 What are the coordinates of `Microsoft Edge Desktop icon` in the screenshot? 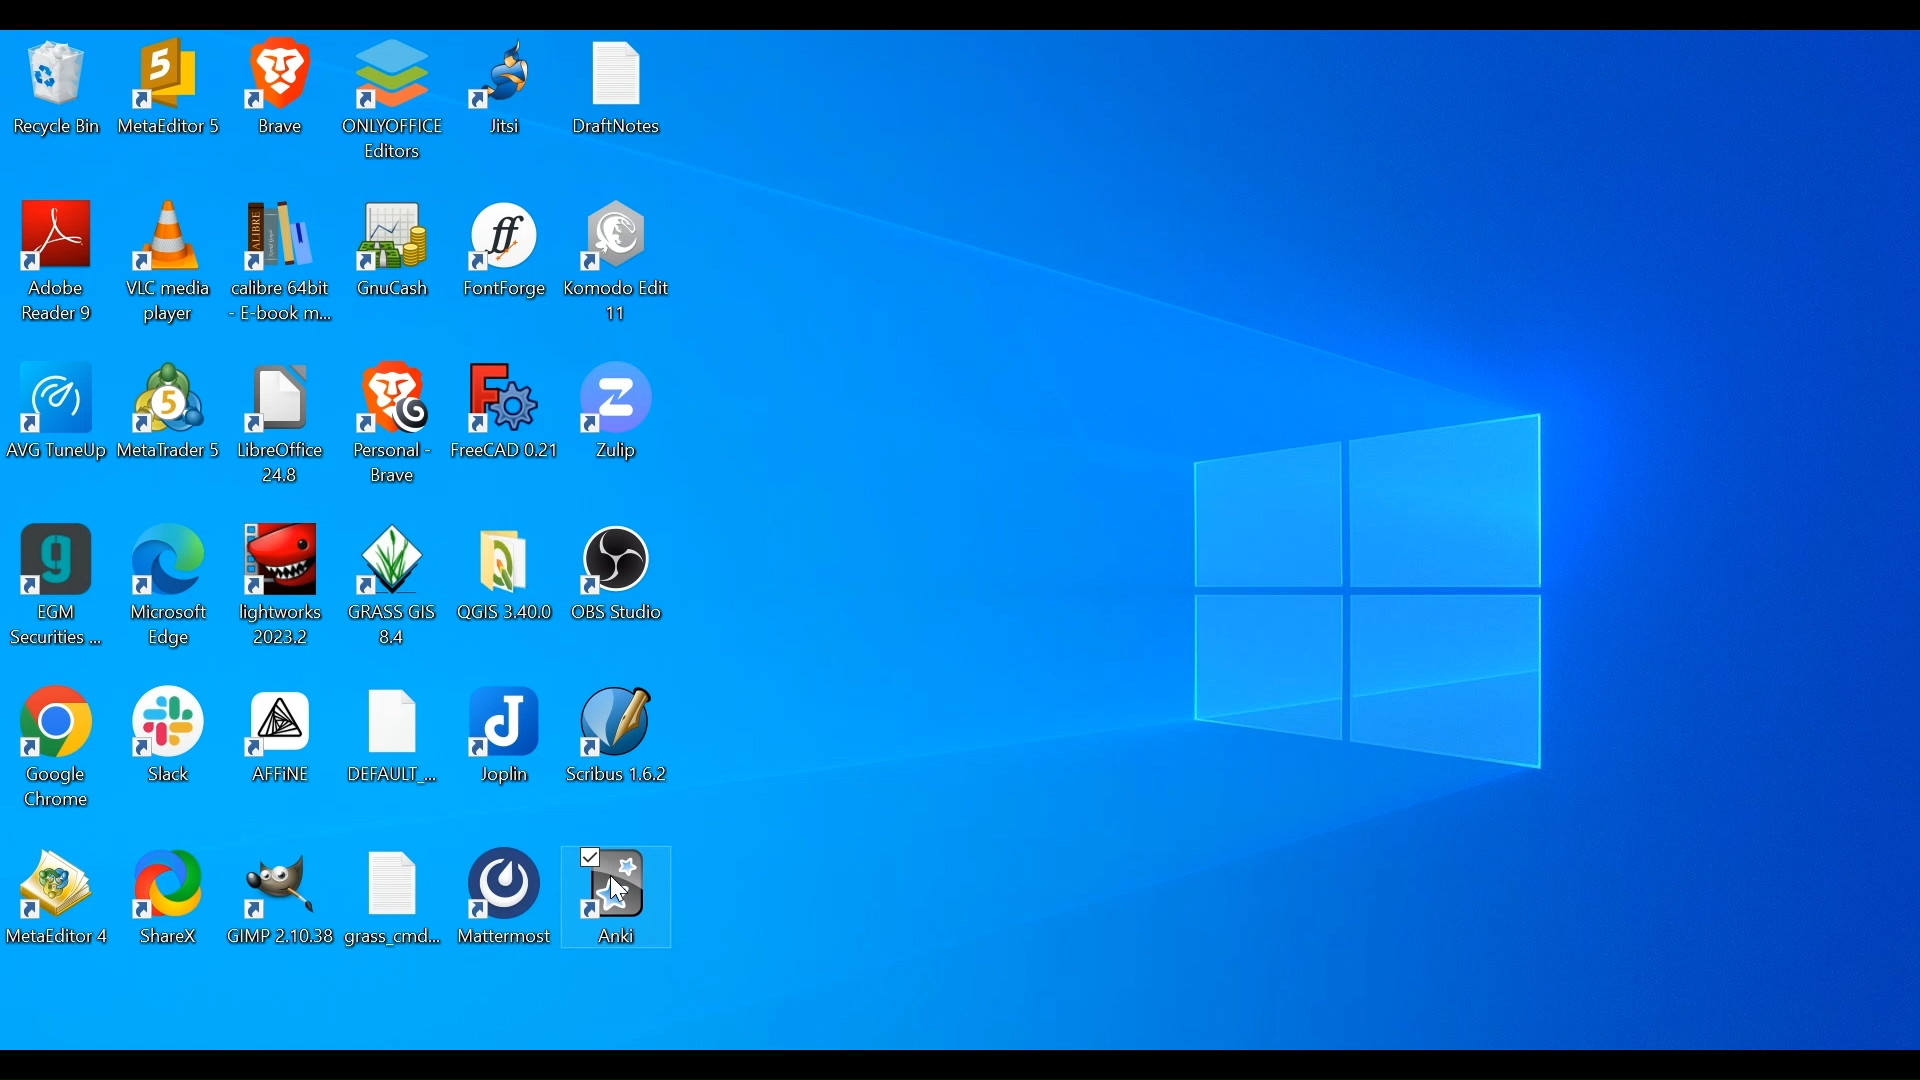 It's located at (172, 586).